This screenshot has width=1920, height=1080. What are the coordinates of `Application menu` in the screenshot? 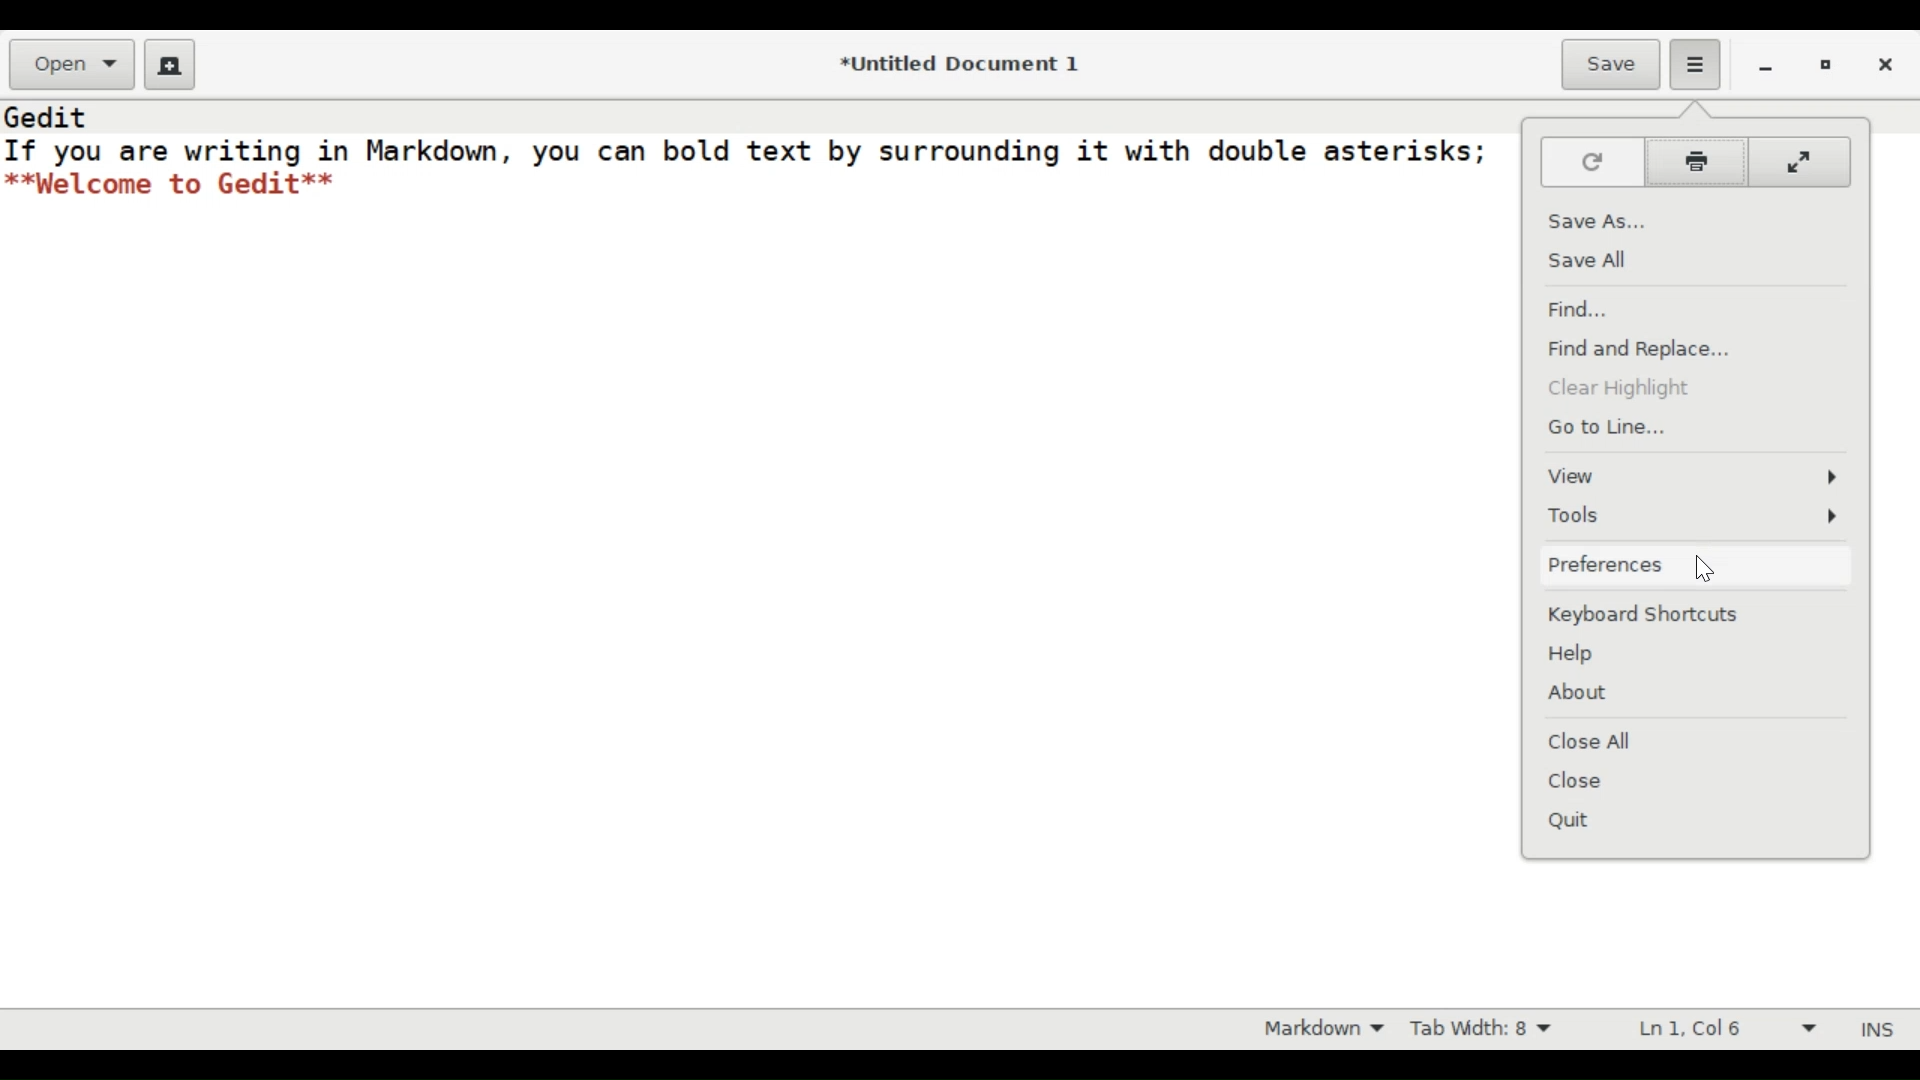 It's located at (1695, 64).